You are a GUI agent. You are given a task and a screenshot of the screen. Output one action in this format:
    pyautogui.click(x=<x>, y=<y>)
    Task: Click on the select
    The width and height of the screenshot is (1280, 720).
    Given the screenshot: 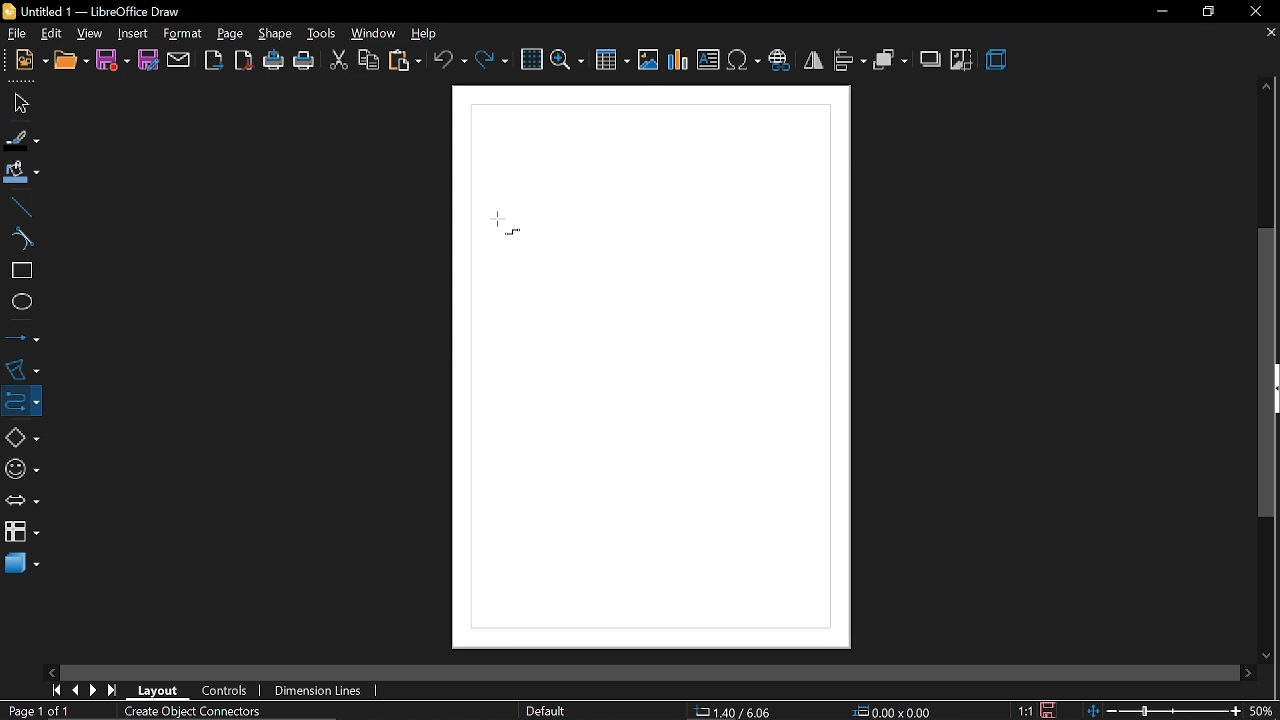 What is the action you would take?
    pyautogui.click(x=18, y=103)
    